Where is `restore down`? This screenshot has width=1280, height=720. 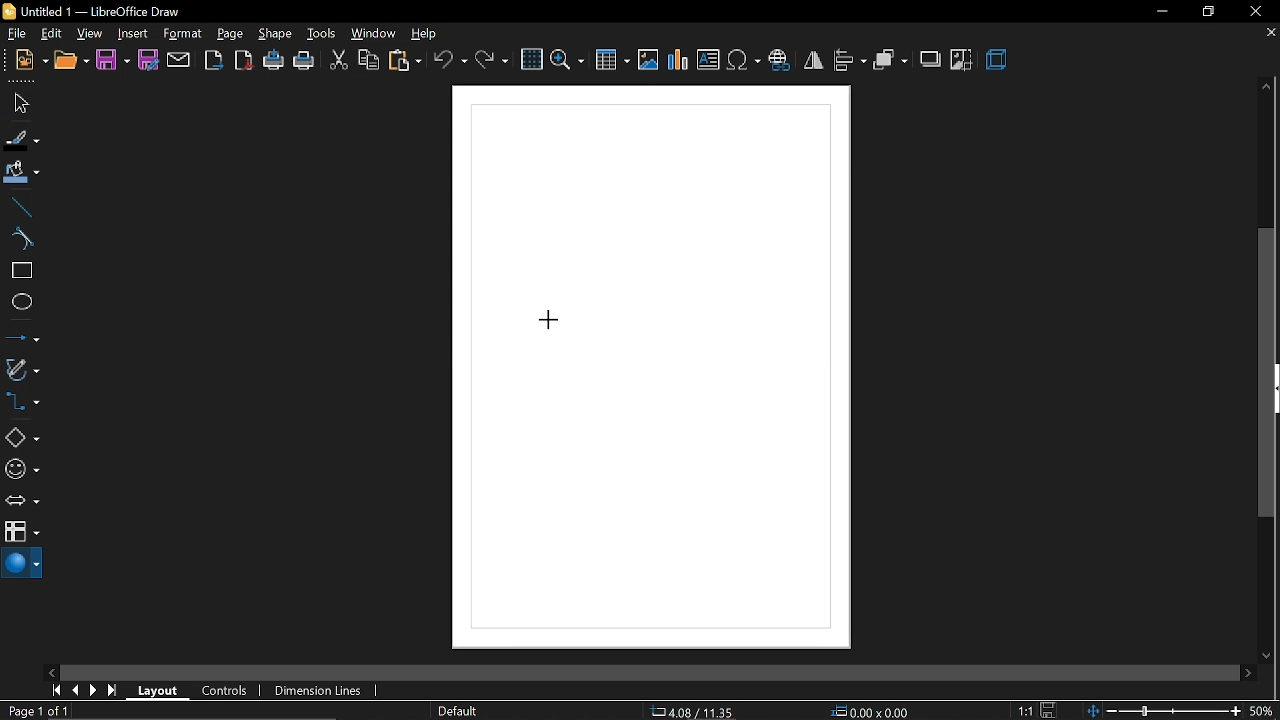 restore down is located at coordinates (1206, 11).